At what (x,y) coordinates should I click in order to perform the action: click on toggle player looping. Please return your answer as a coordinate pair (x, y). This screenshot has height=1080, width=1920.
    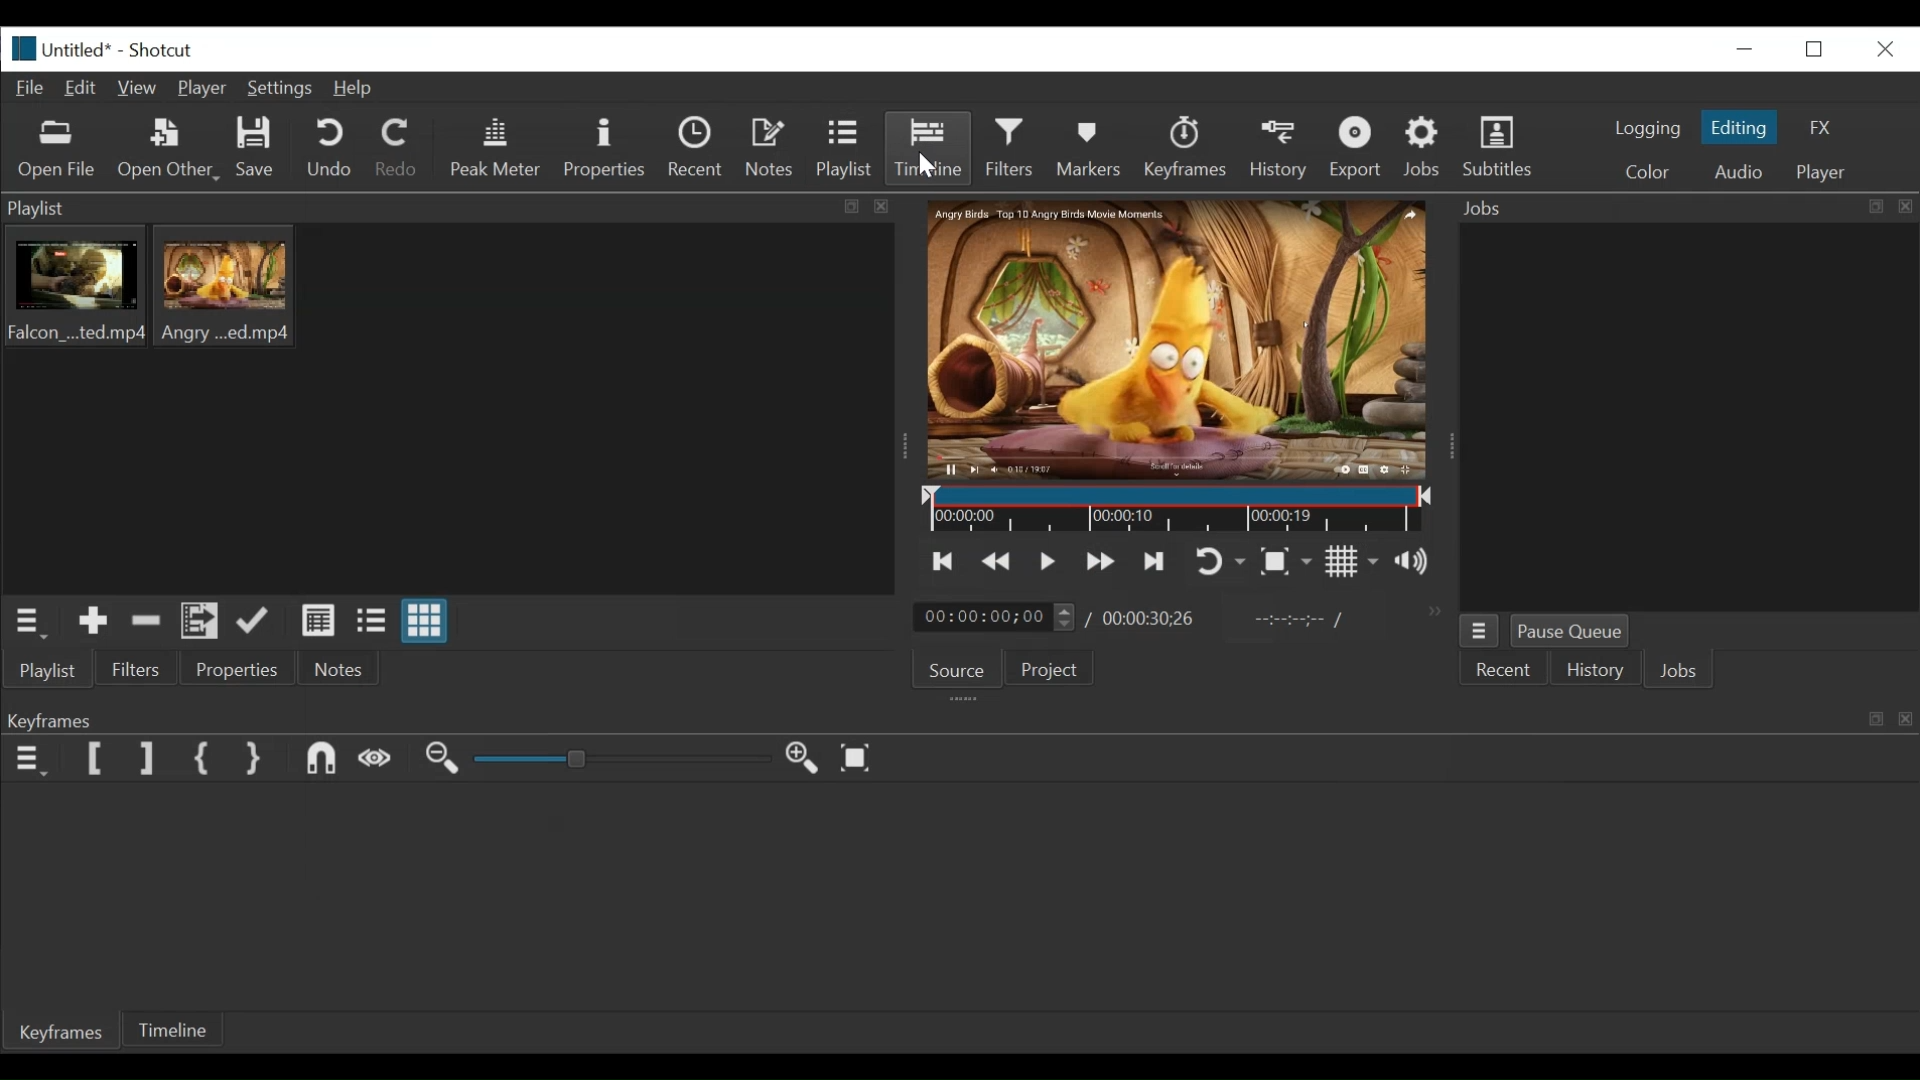
    Looking at the image, I should click on (1220, 563).